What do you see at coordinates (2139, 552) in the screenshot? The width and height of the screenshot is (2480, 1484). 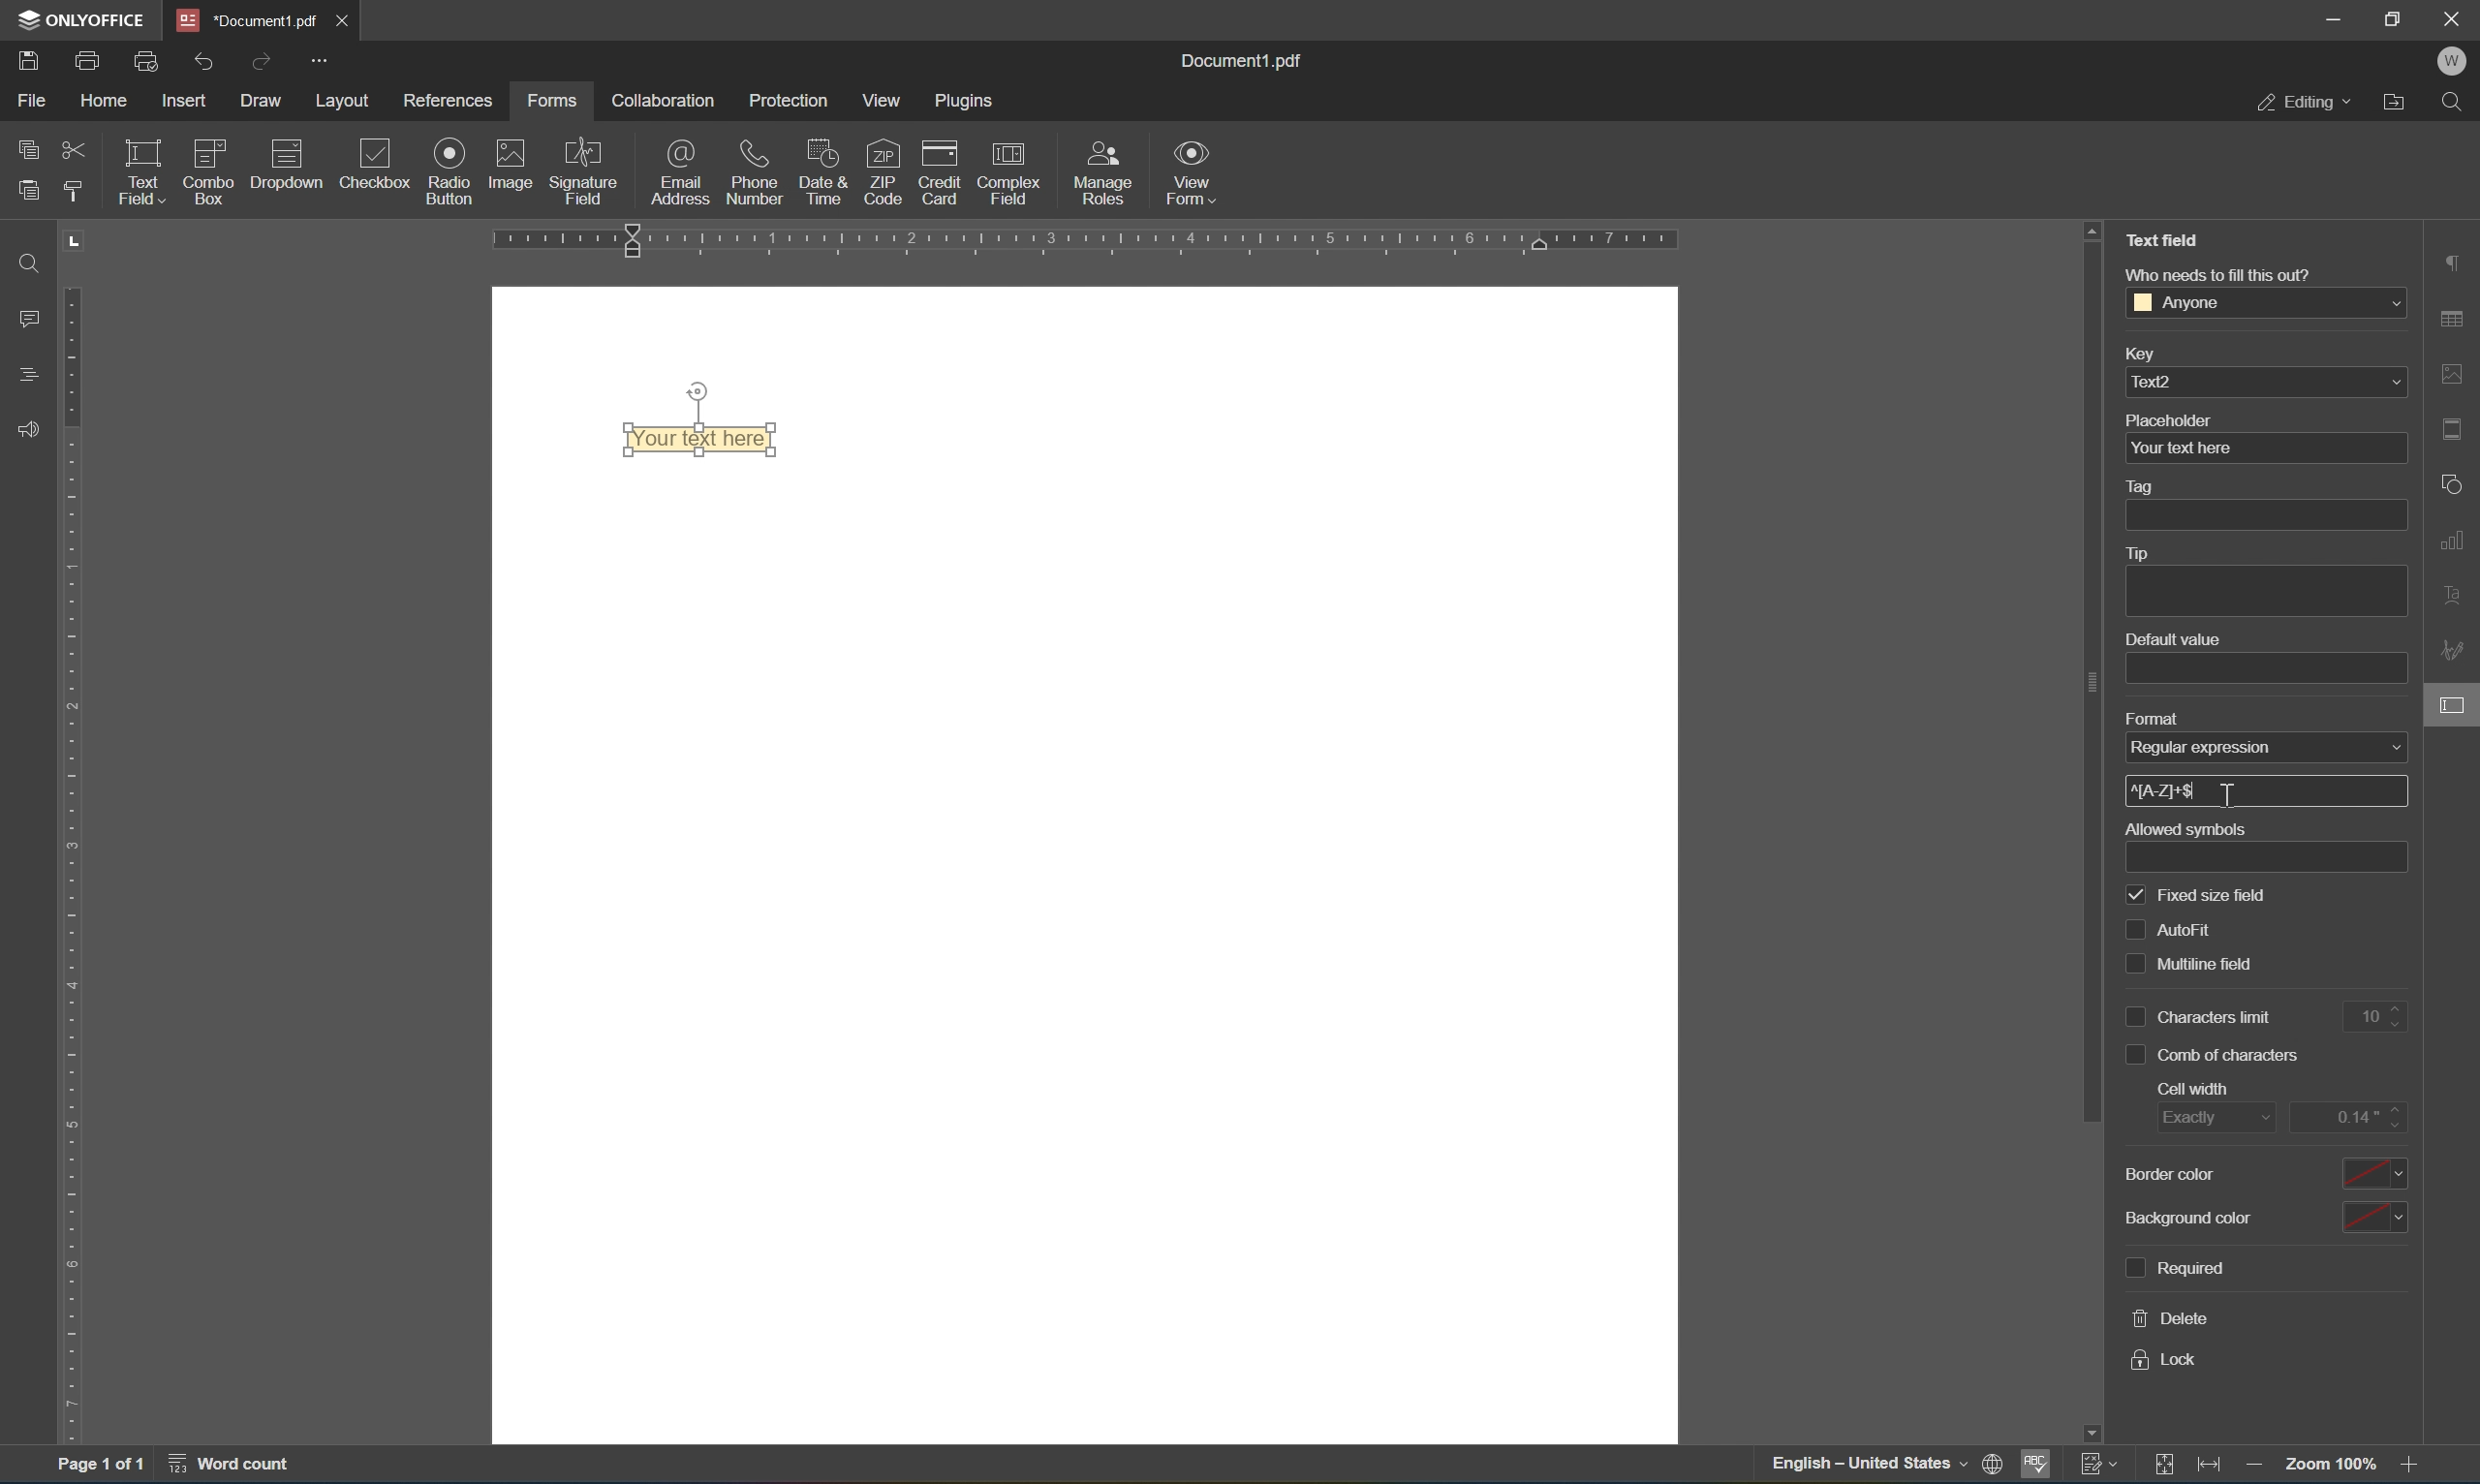 I see `tip` at bounding box center [2139, 552].